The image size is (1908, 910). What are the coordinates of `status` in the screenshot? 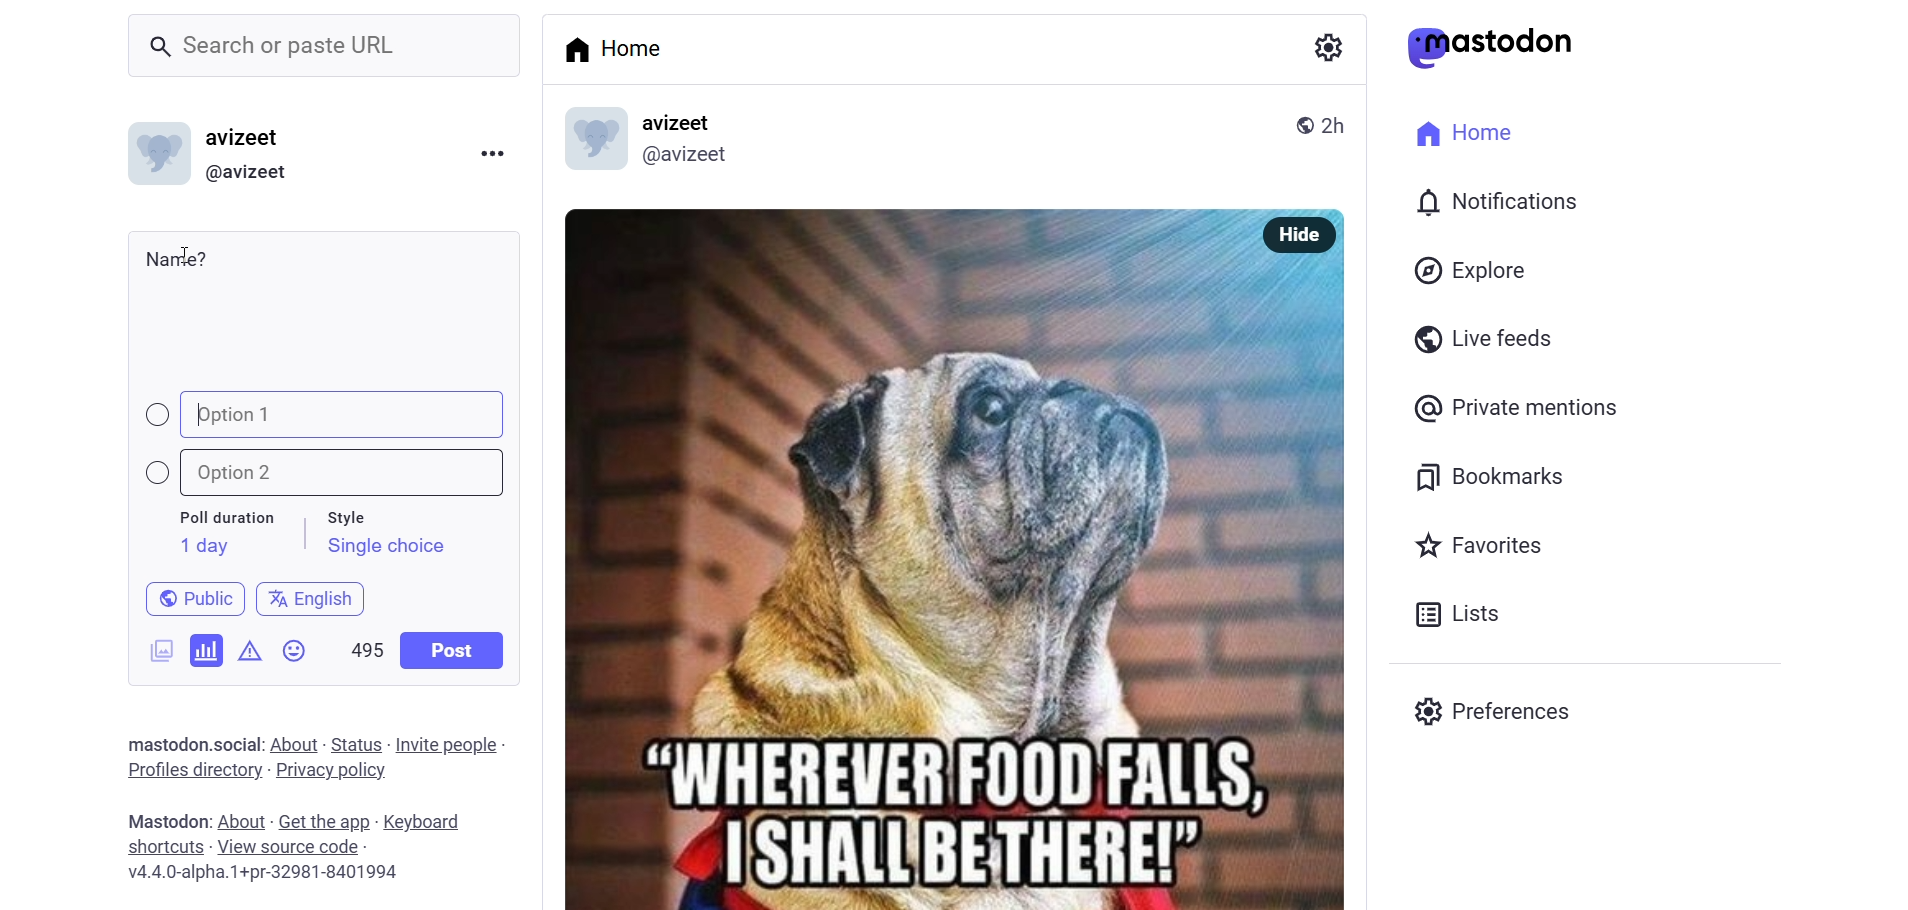 It's located at (356, 744).